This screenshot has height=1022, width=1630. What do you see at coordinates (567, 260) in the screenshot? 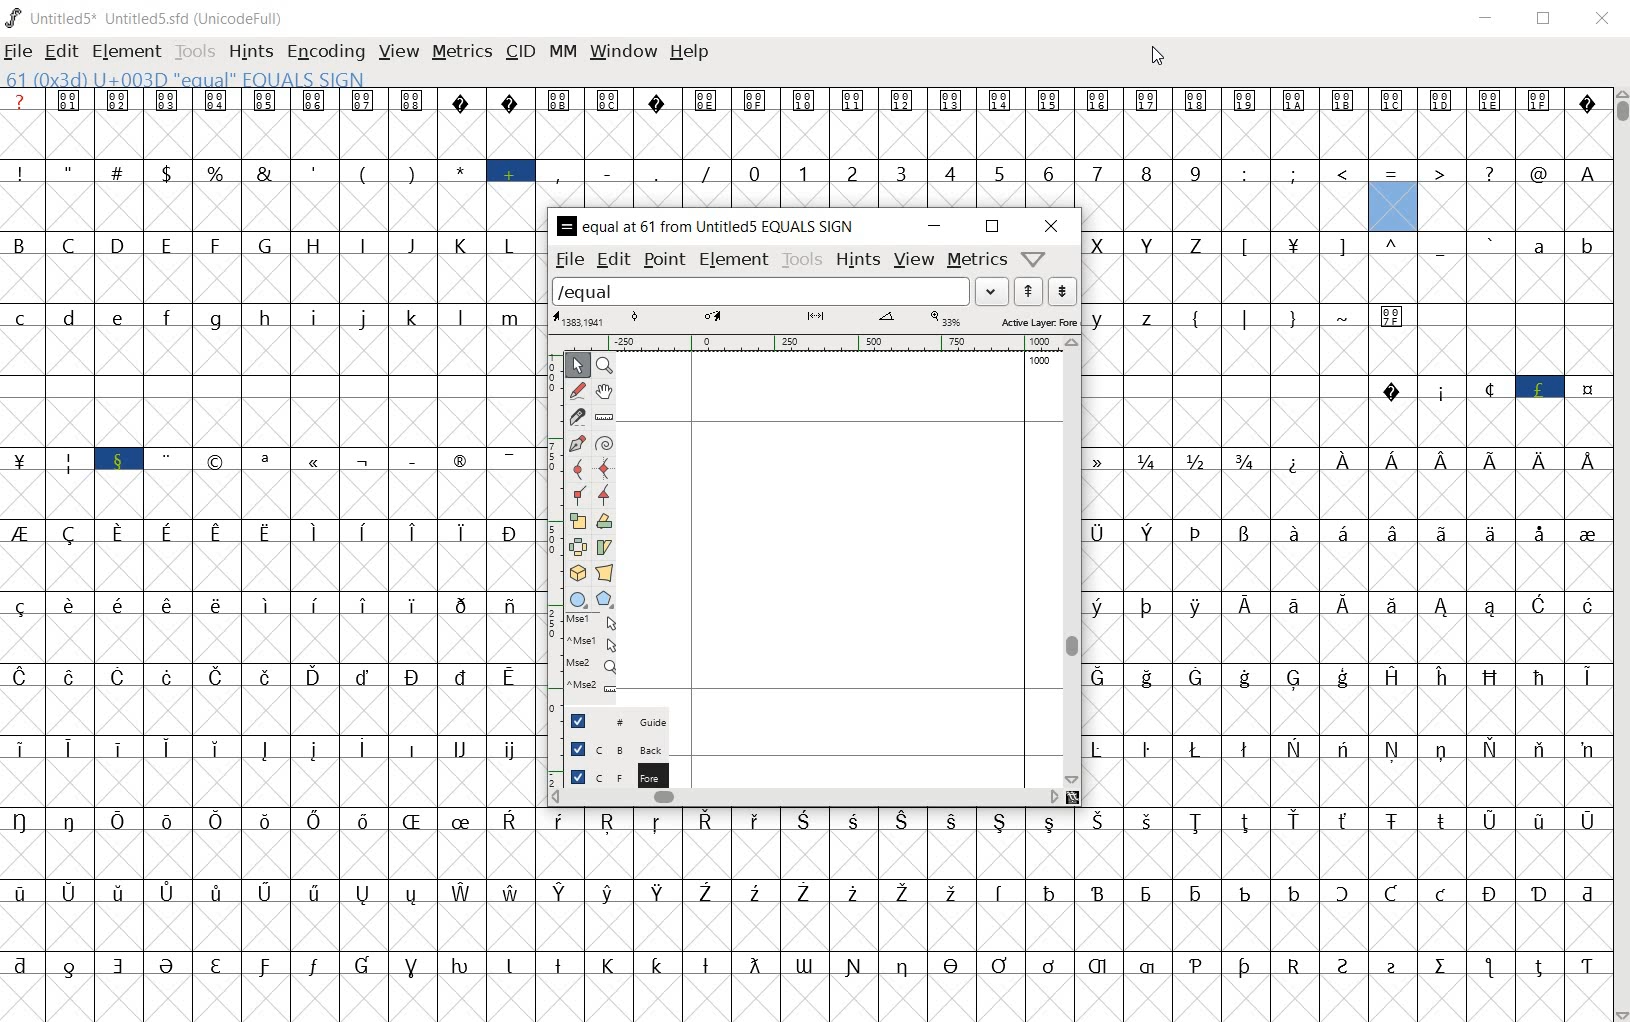
I see `file` at bounding box center [567, 260].